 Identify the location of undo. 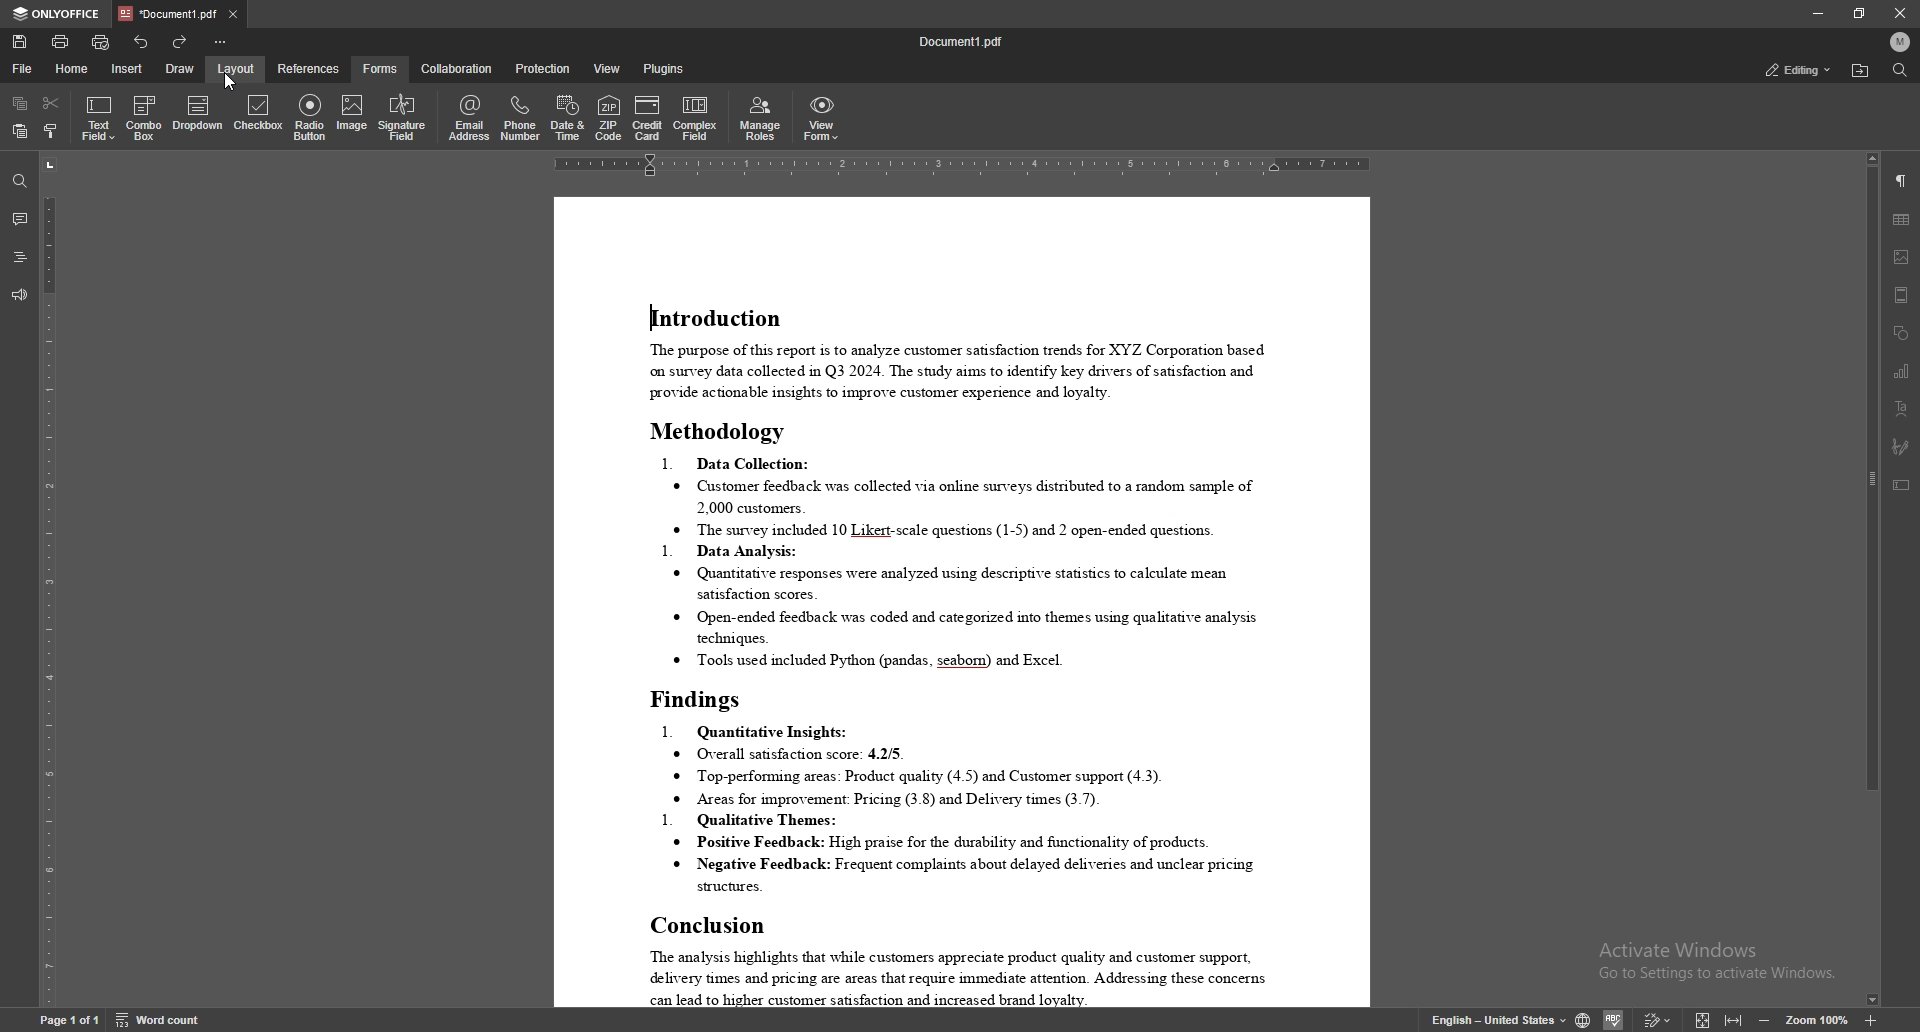
(140, 42).